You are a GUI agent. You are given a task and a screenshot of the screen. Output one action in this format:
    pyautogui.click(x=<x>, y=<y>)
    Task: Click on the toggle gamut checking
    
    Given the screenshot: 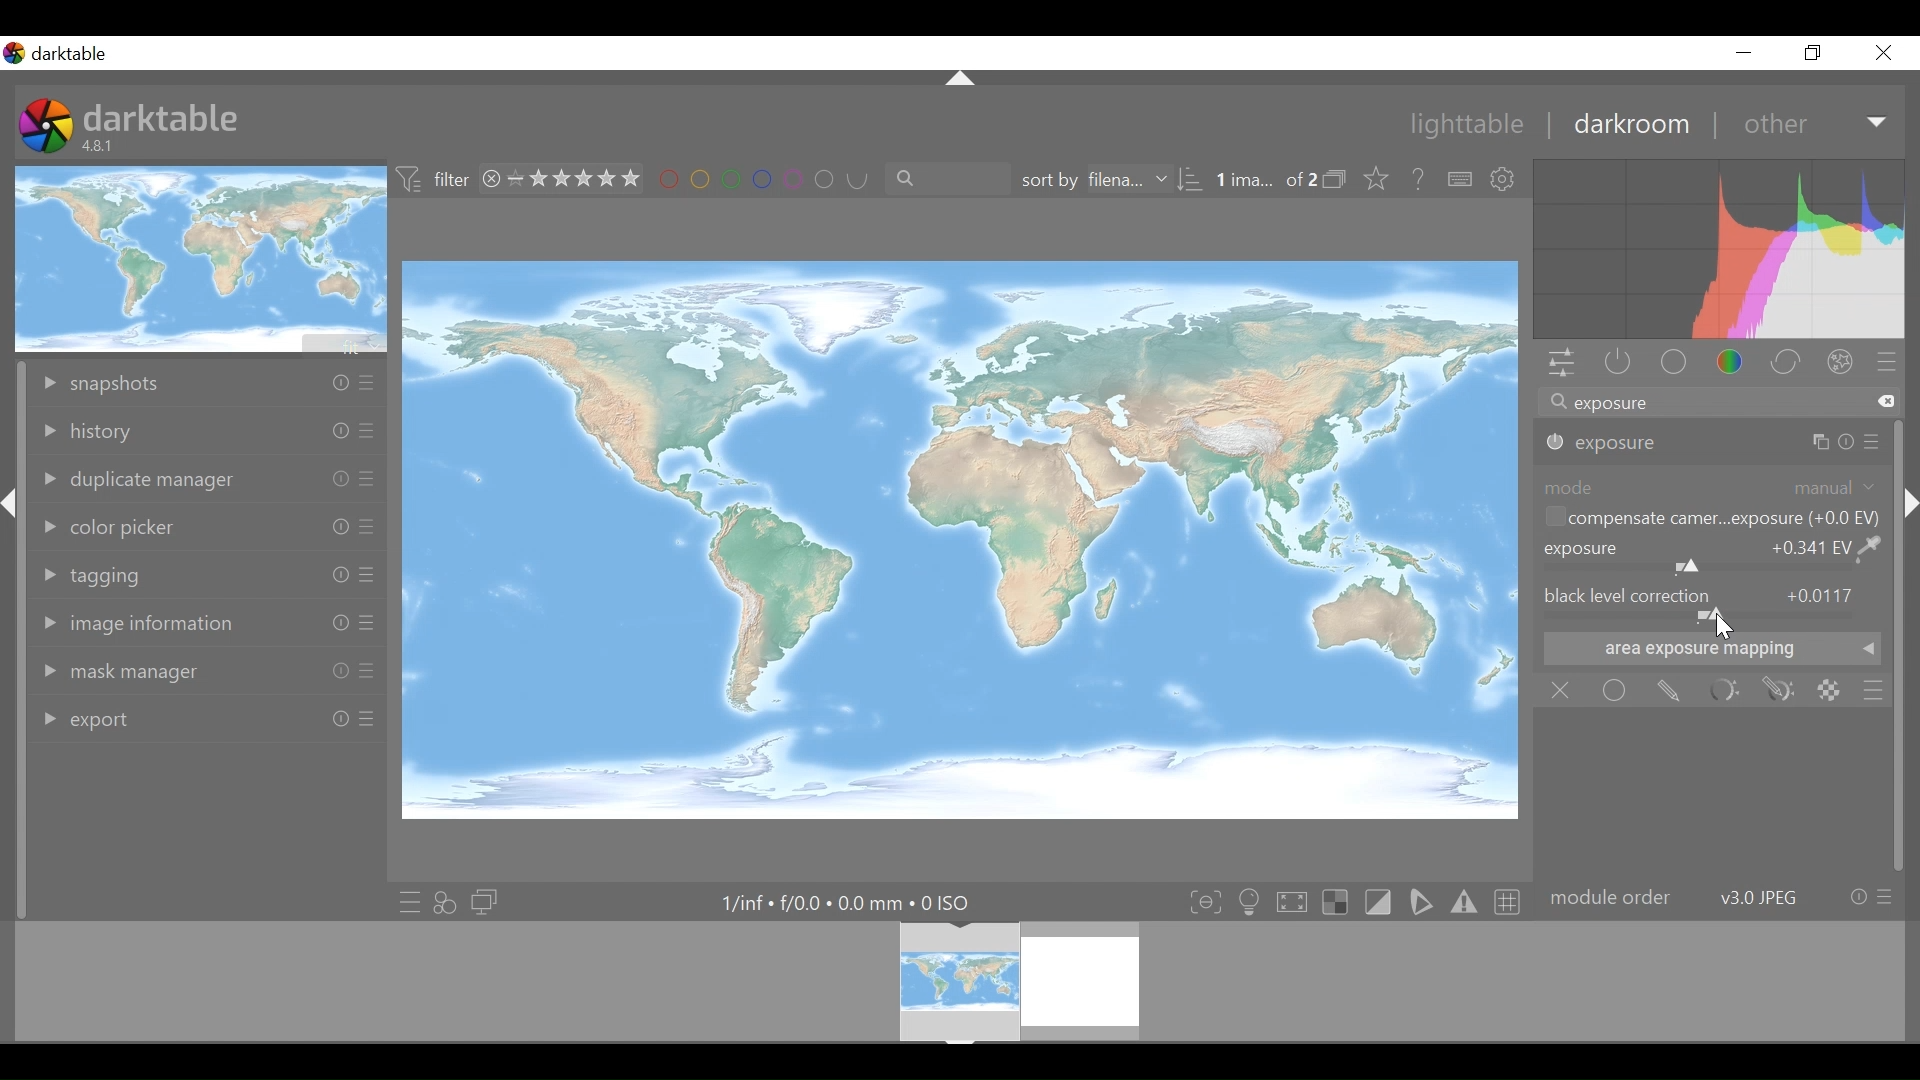 What is the action you would take?
    pyautogui.click(x=1463, y=904)
    